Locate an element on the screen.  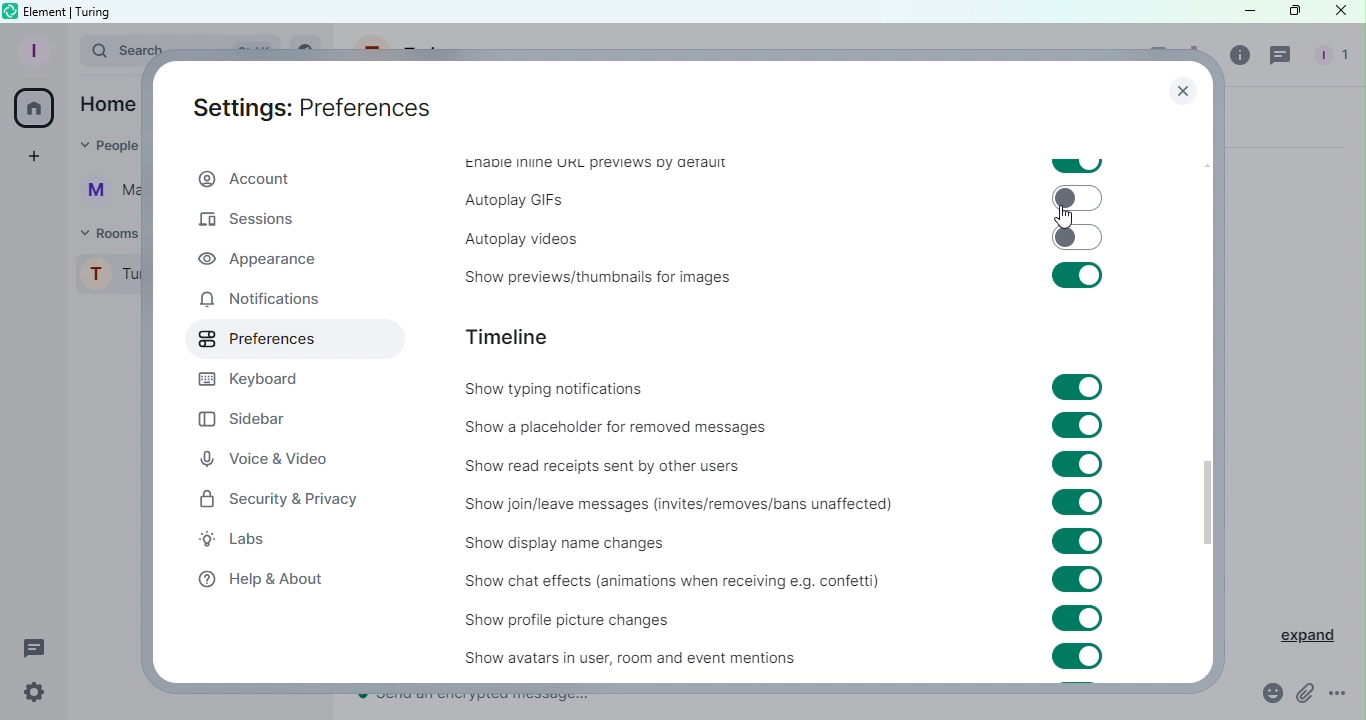
Threads is located at coordinates (35, 646).